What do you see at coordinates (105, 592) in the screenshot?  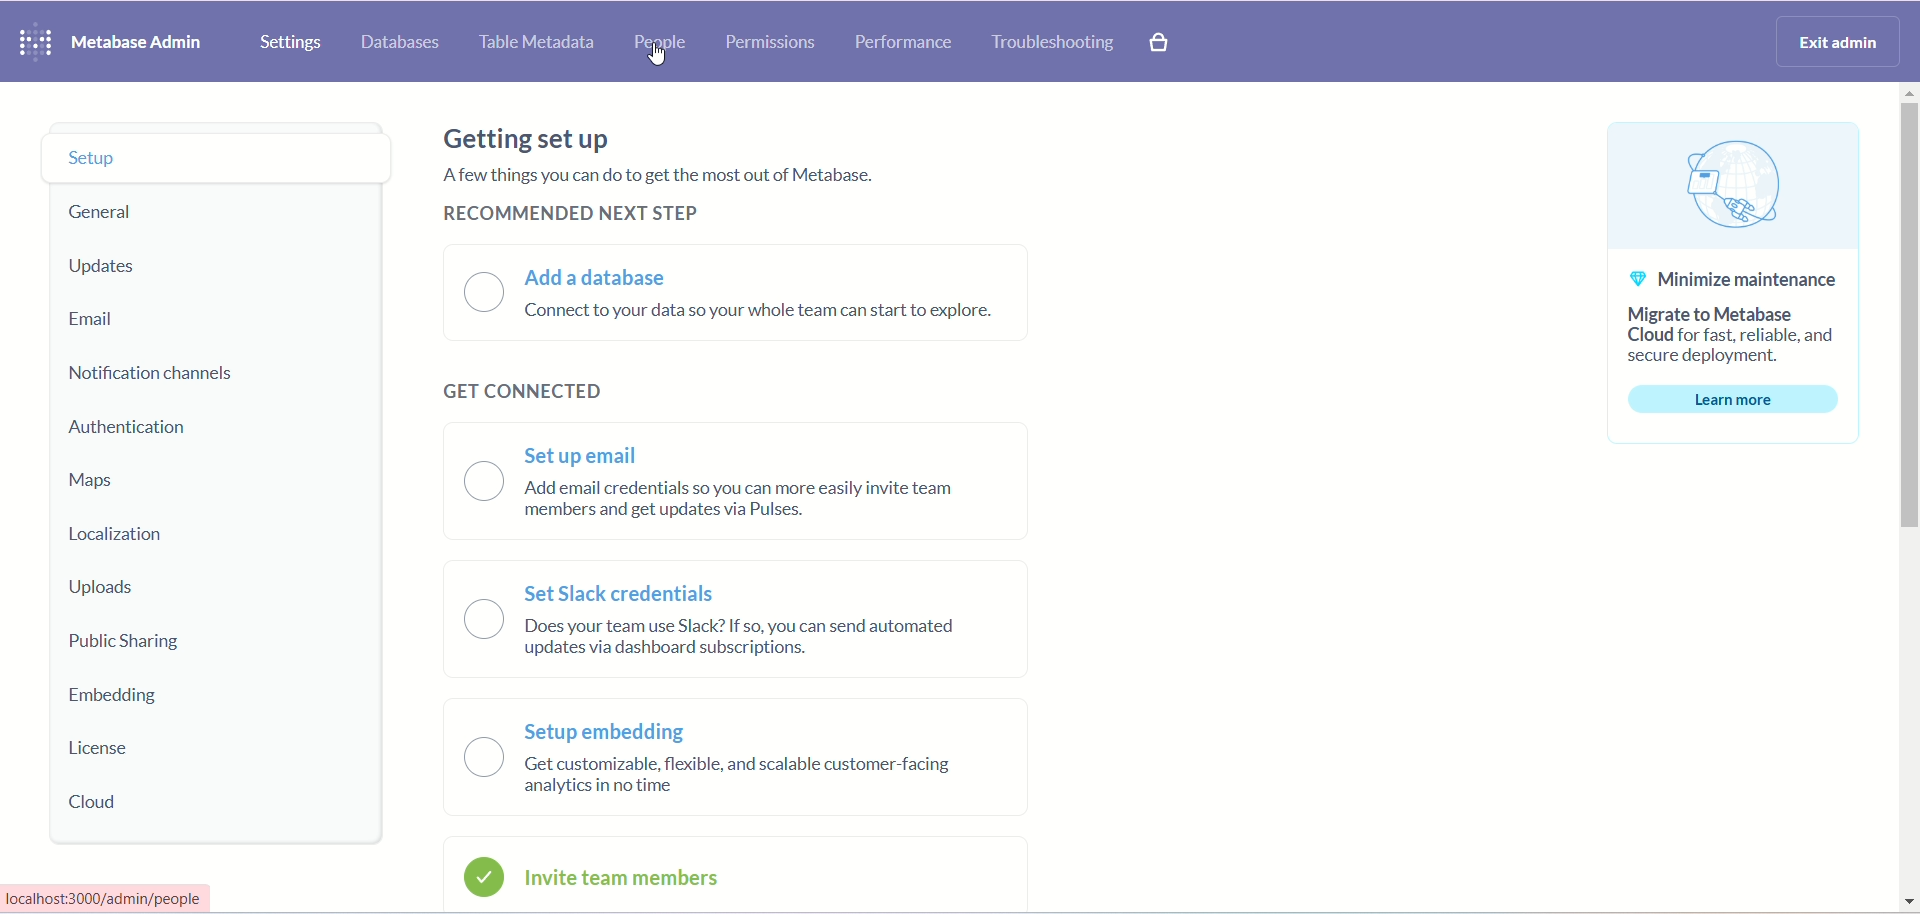 I see `uploads` at bounding box center [105, 592].